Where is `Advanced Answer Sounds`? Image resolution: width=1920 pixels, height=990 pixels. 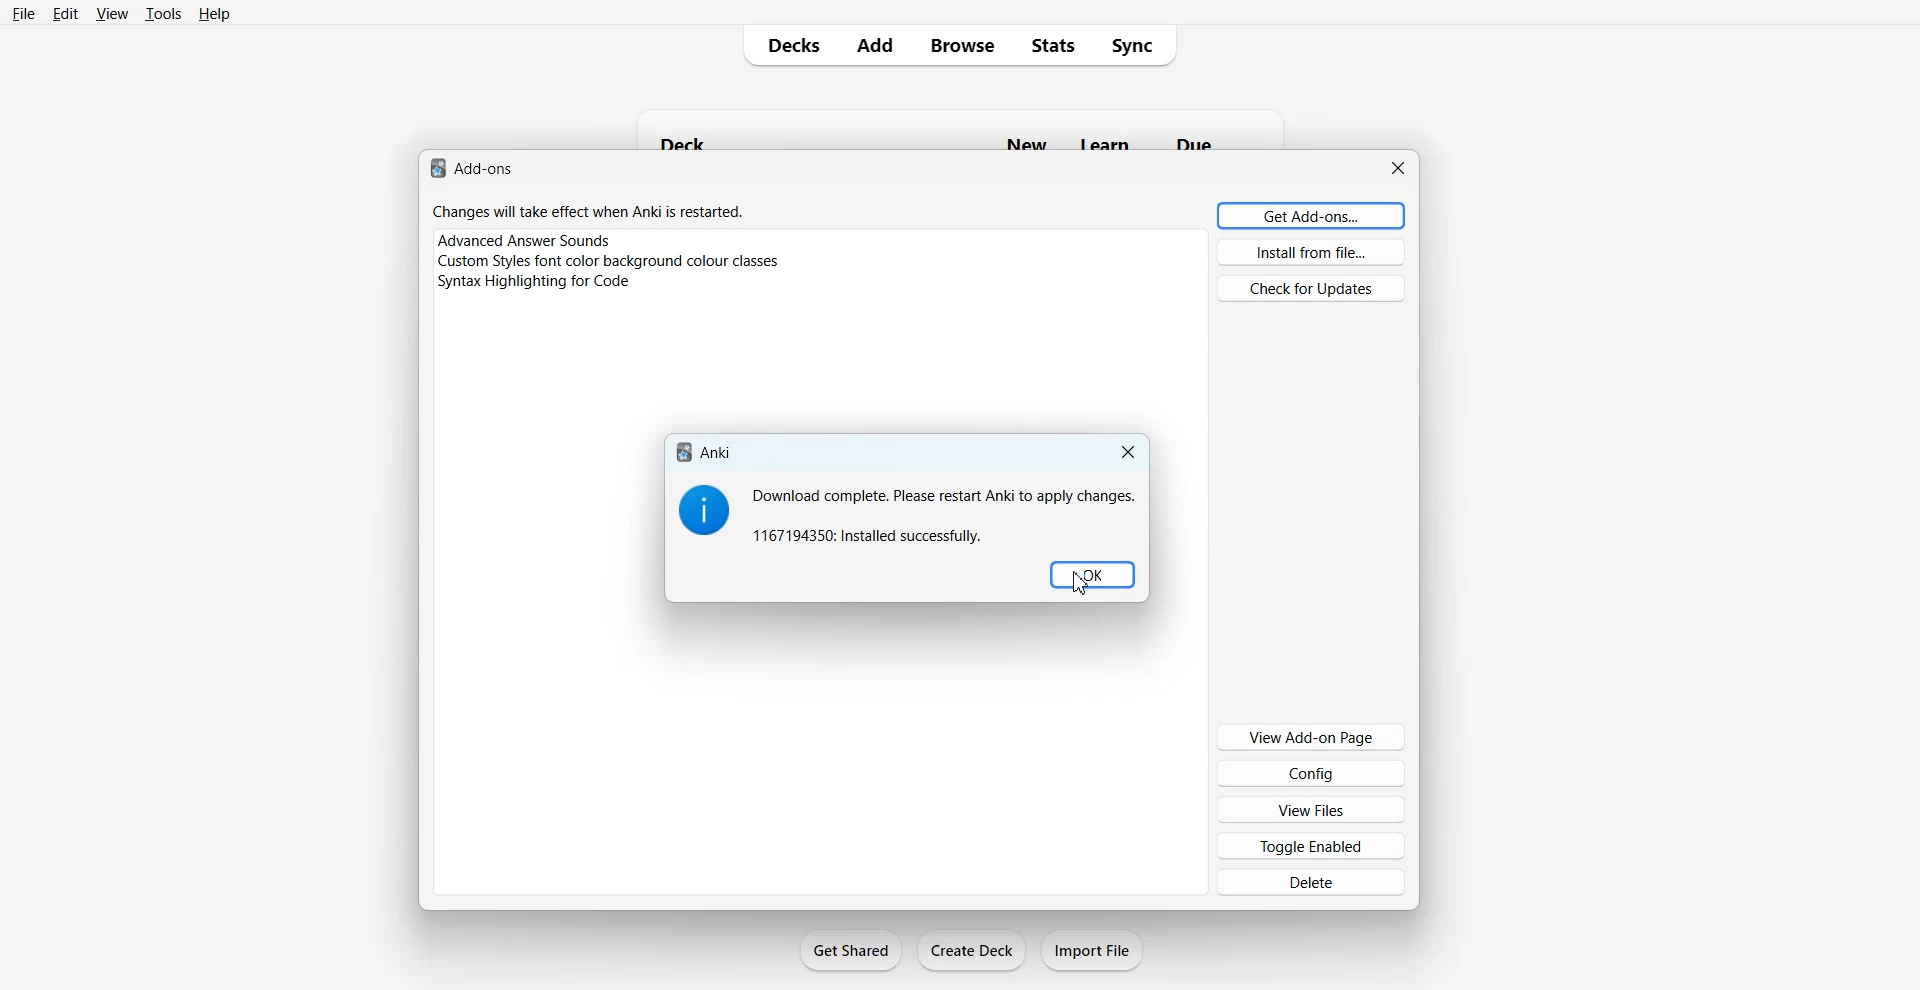 Advanced Answer Sounds is located at coordinates (537, 241).